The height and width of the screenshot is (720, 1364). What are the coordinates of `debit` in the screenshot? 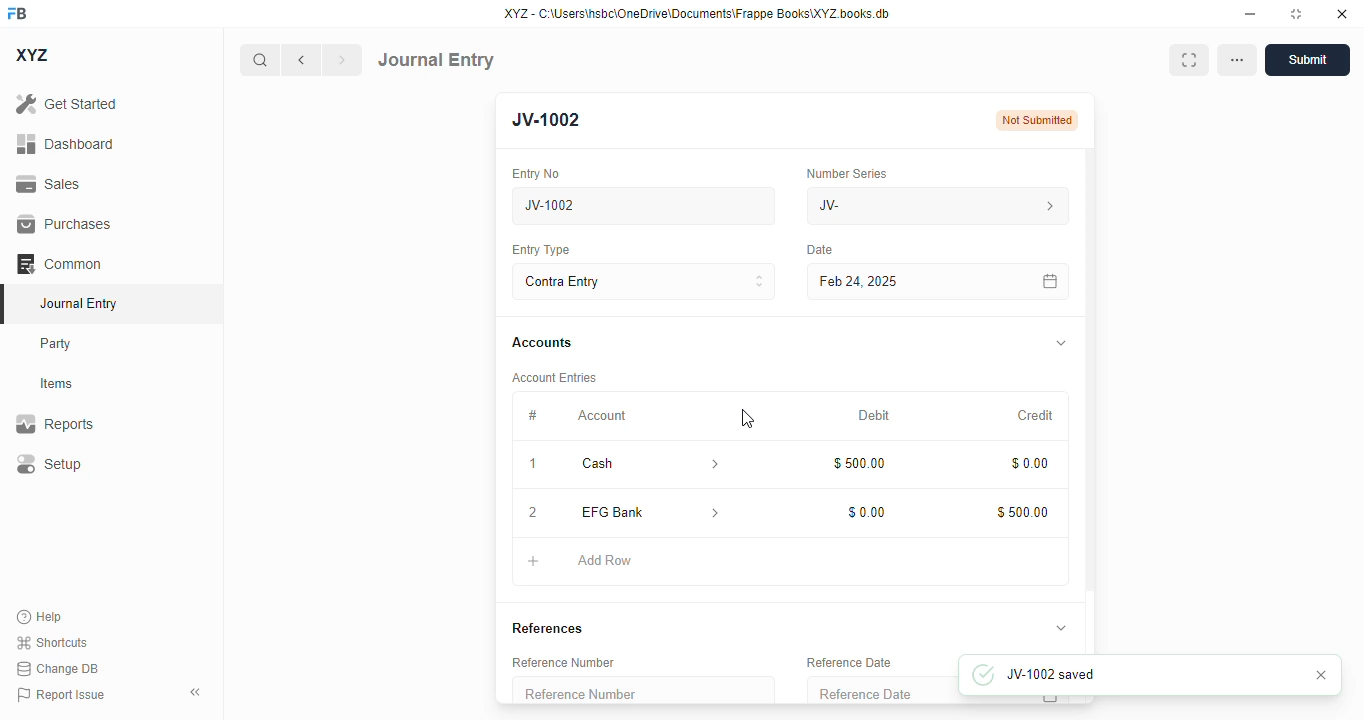 It's located at (875, 415).